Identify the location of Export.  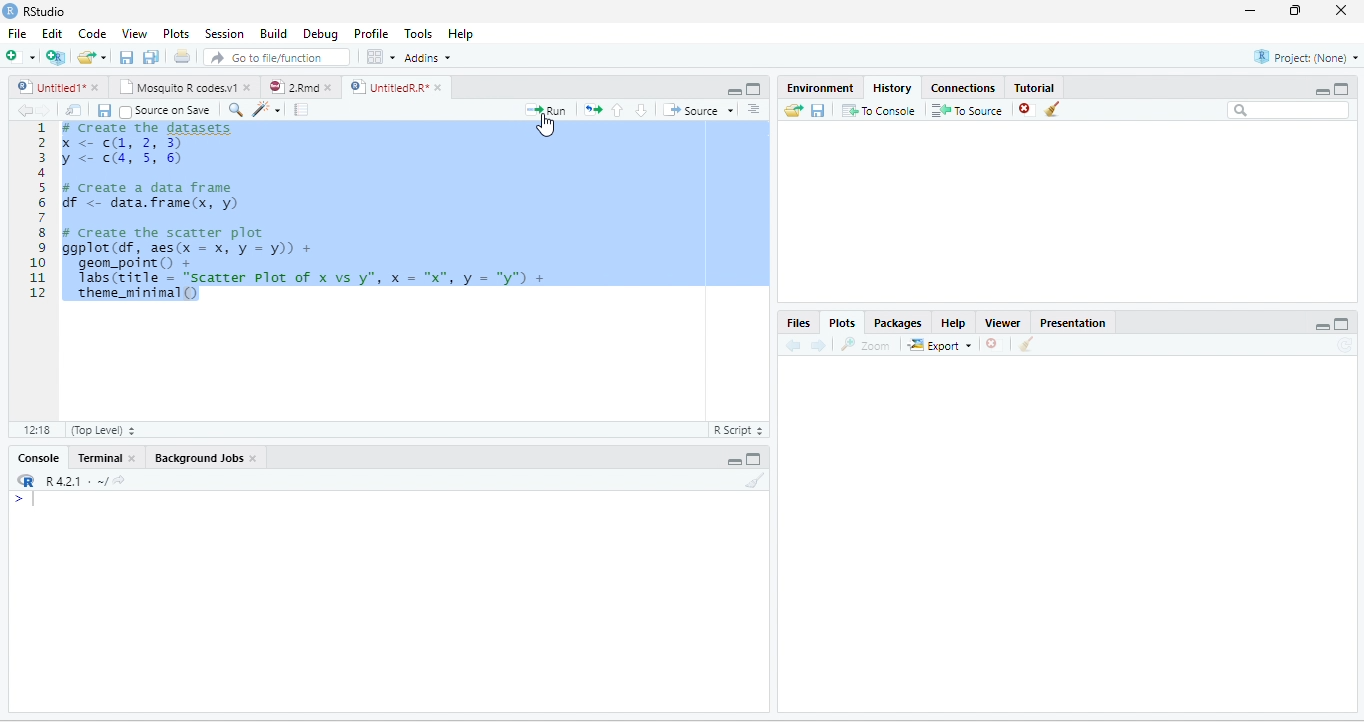
(939, 345).